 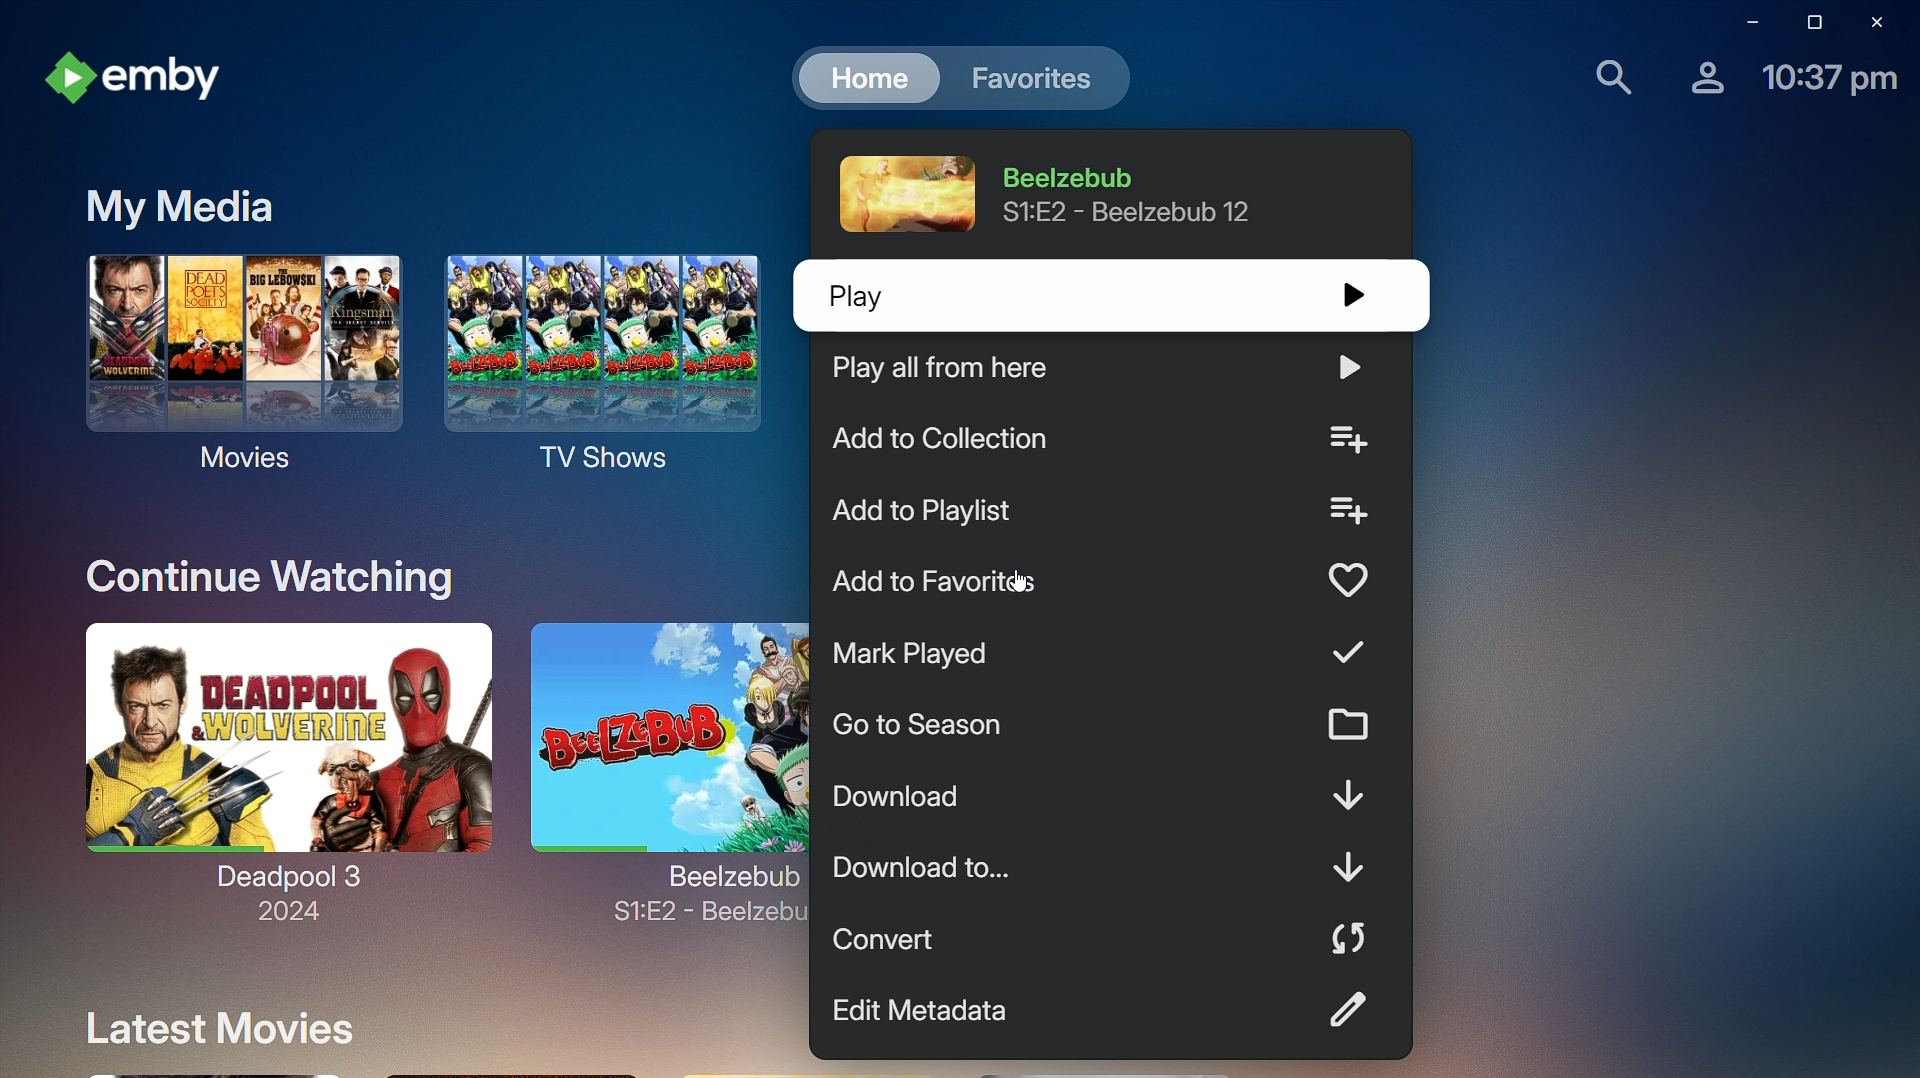 What do you see at coordinates (274, 579) in the screenshot?
I see `Continue Watching` at bounding box center [274, 579].